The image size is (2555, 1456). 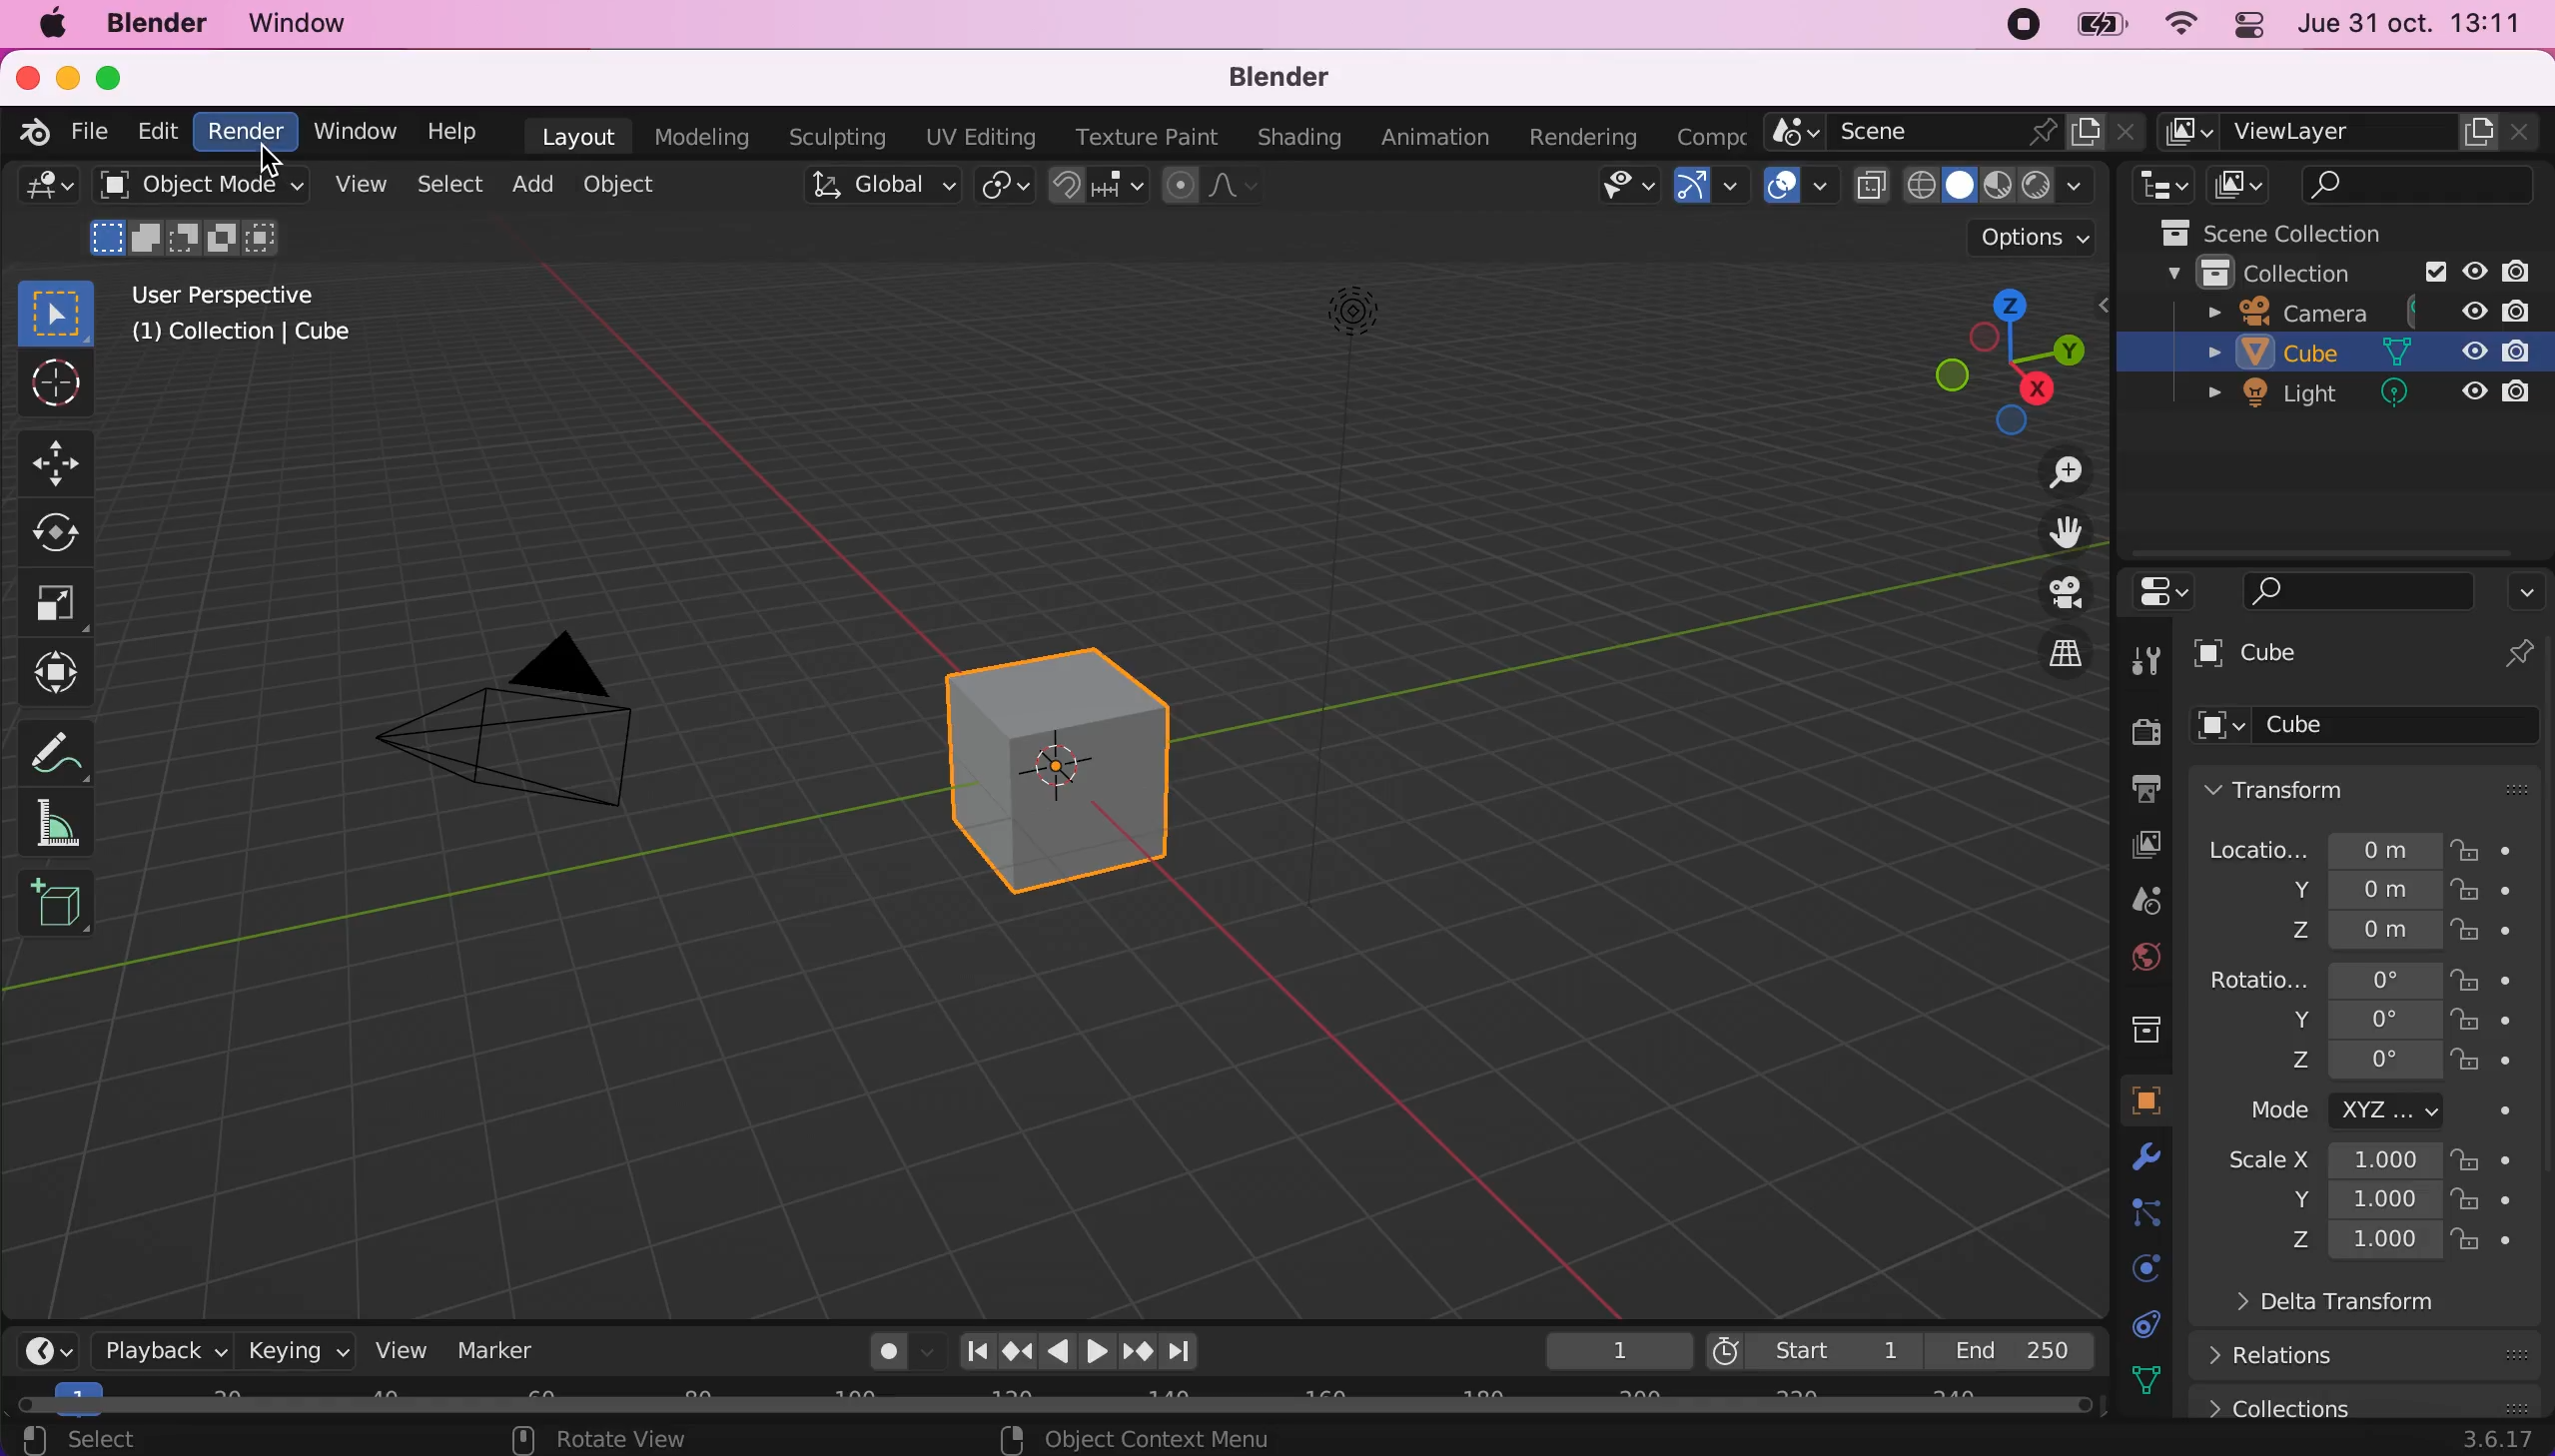 What do you see at coordinates (2156, 1163) in the screenshot?
I see `physics` at bounding box center [2156, 1163].